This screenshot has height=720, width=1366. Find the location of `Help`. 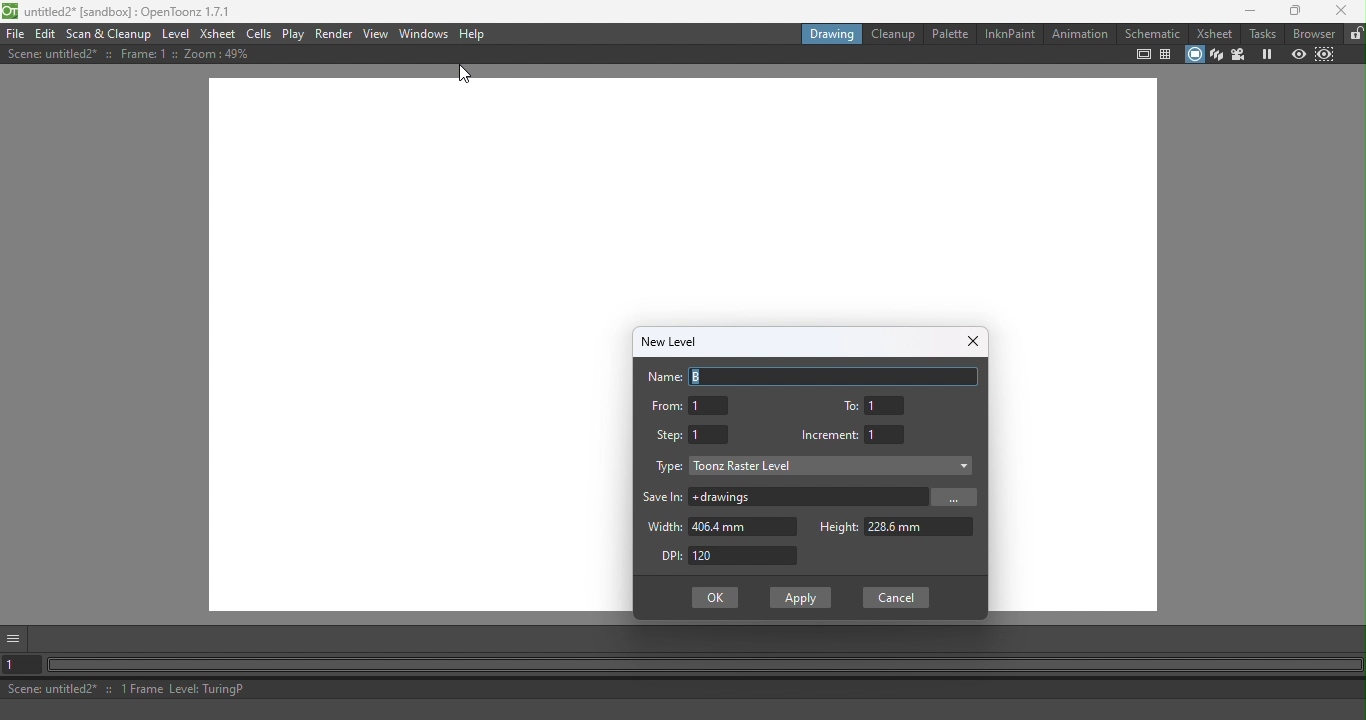

Help is located at coordinates (474, 35).